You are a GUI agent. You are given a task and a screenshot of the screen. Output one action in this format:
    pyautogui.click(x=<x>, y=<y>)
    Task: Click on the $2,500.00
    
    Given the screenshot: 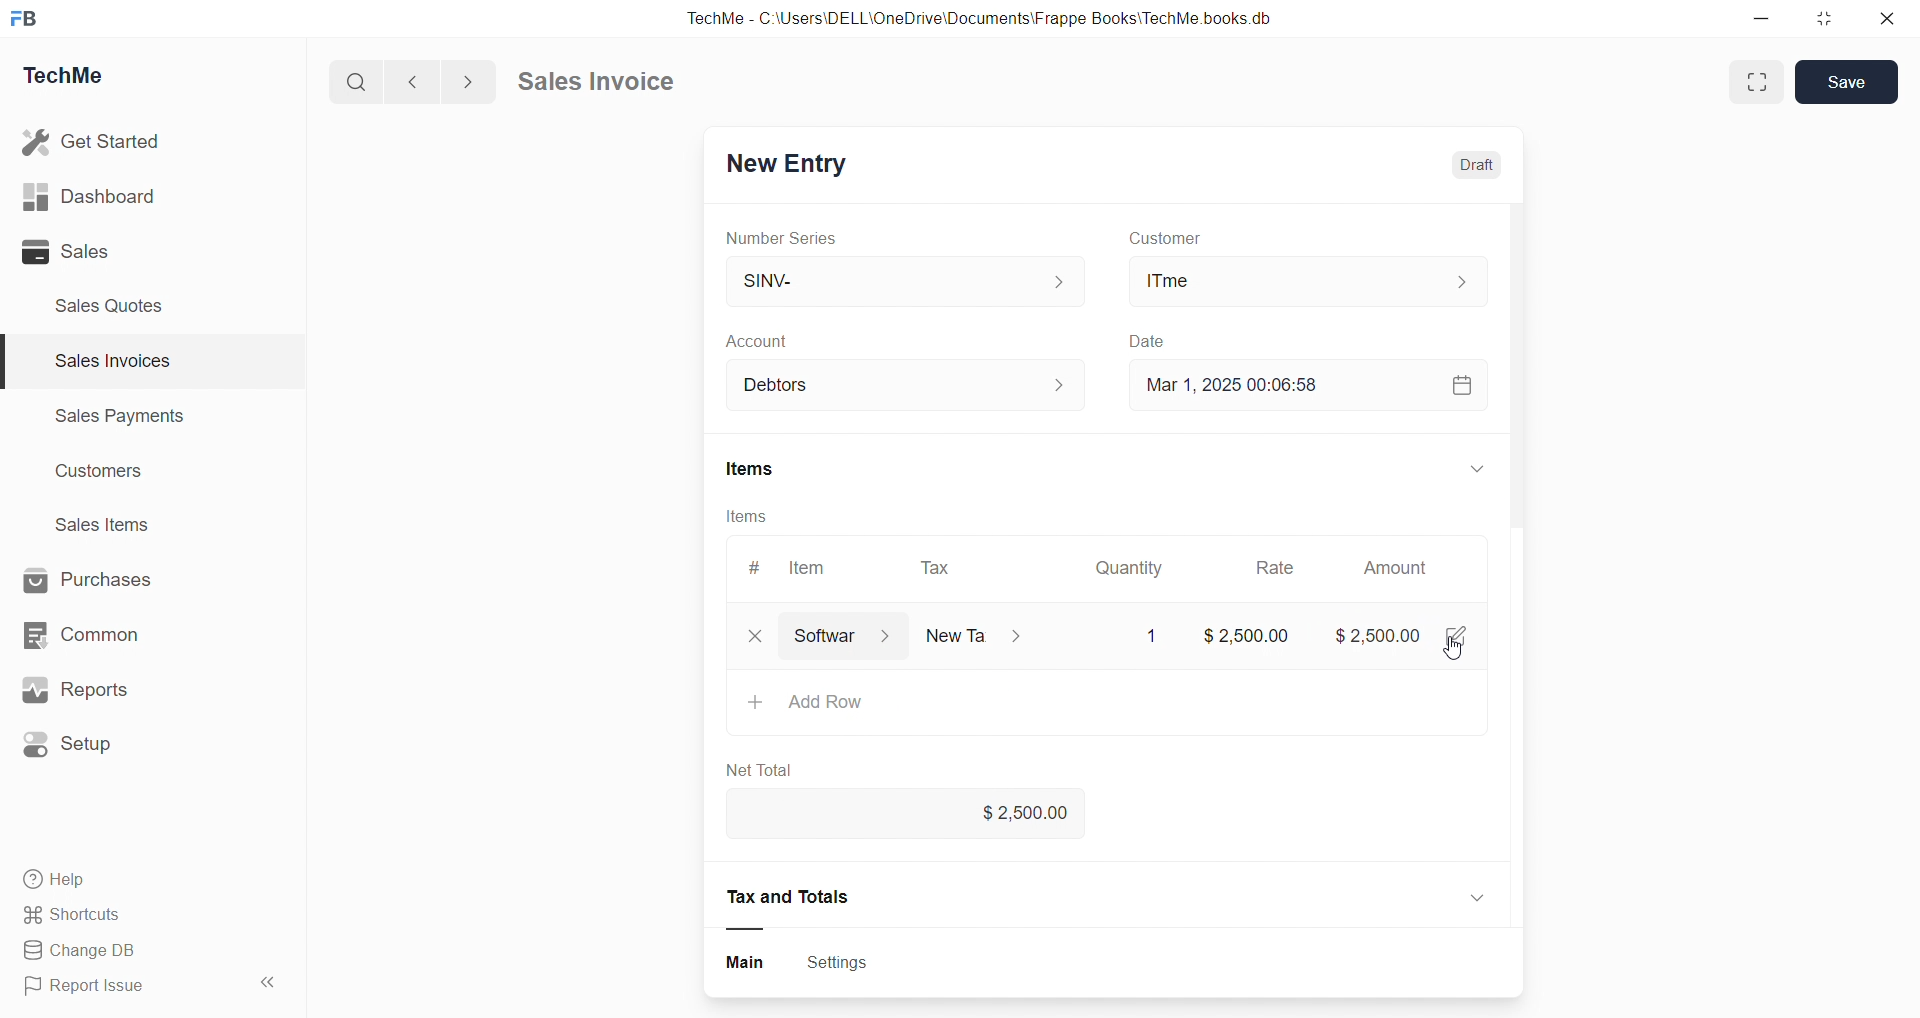 What is the action you would take?
    pyautogui.click(x=1033, y=816)
    